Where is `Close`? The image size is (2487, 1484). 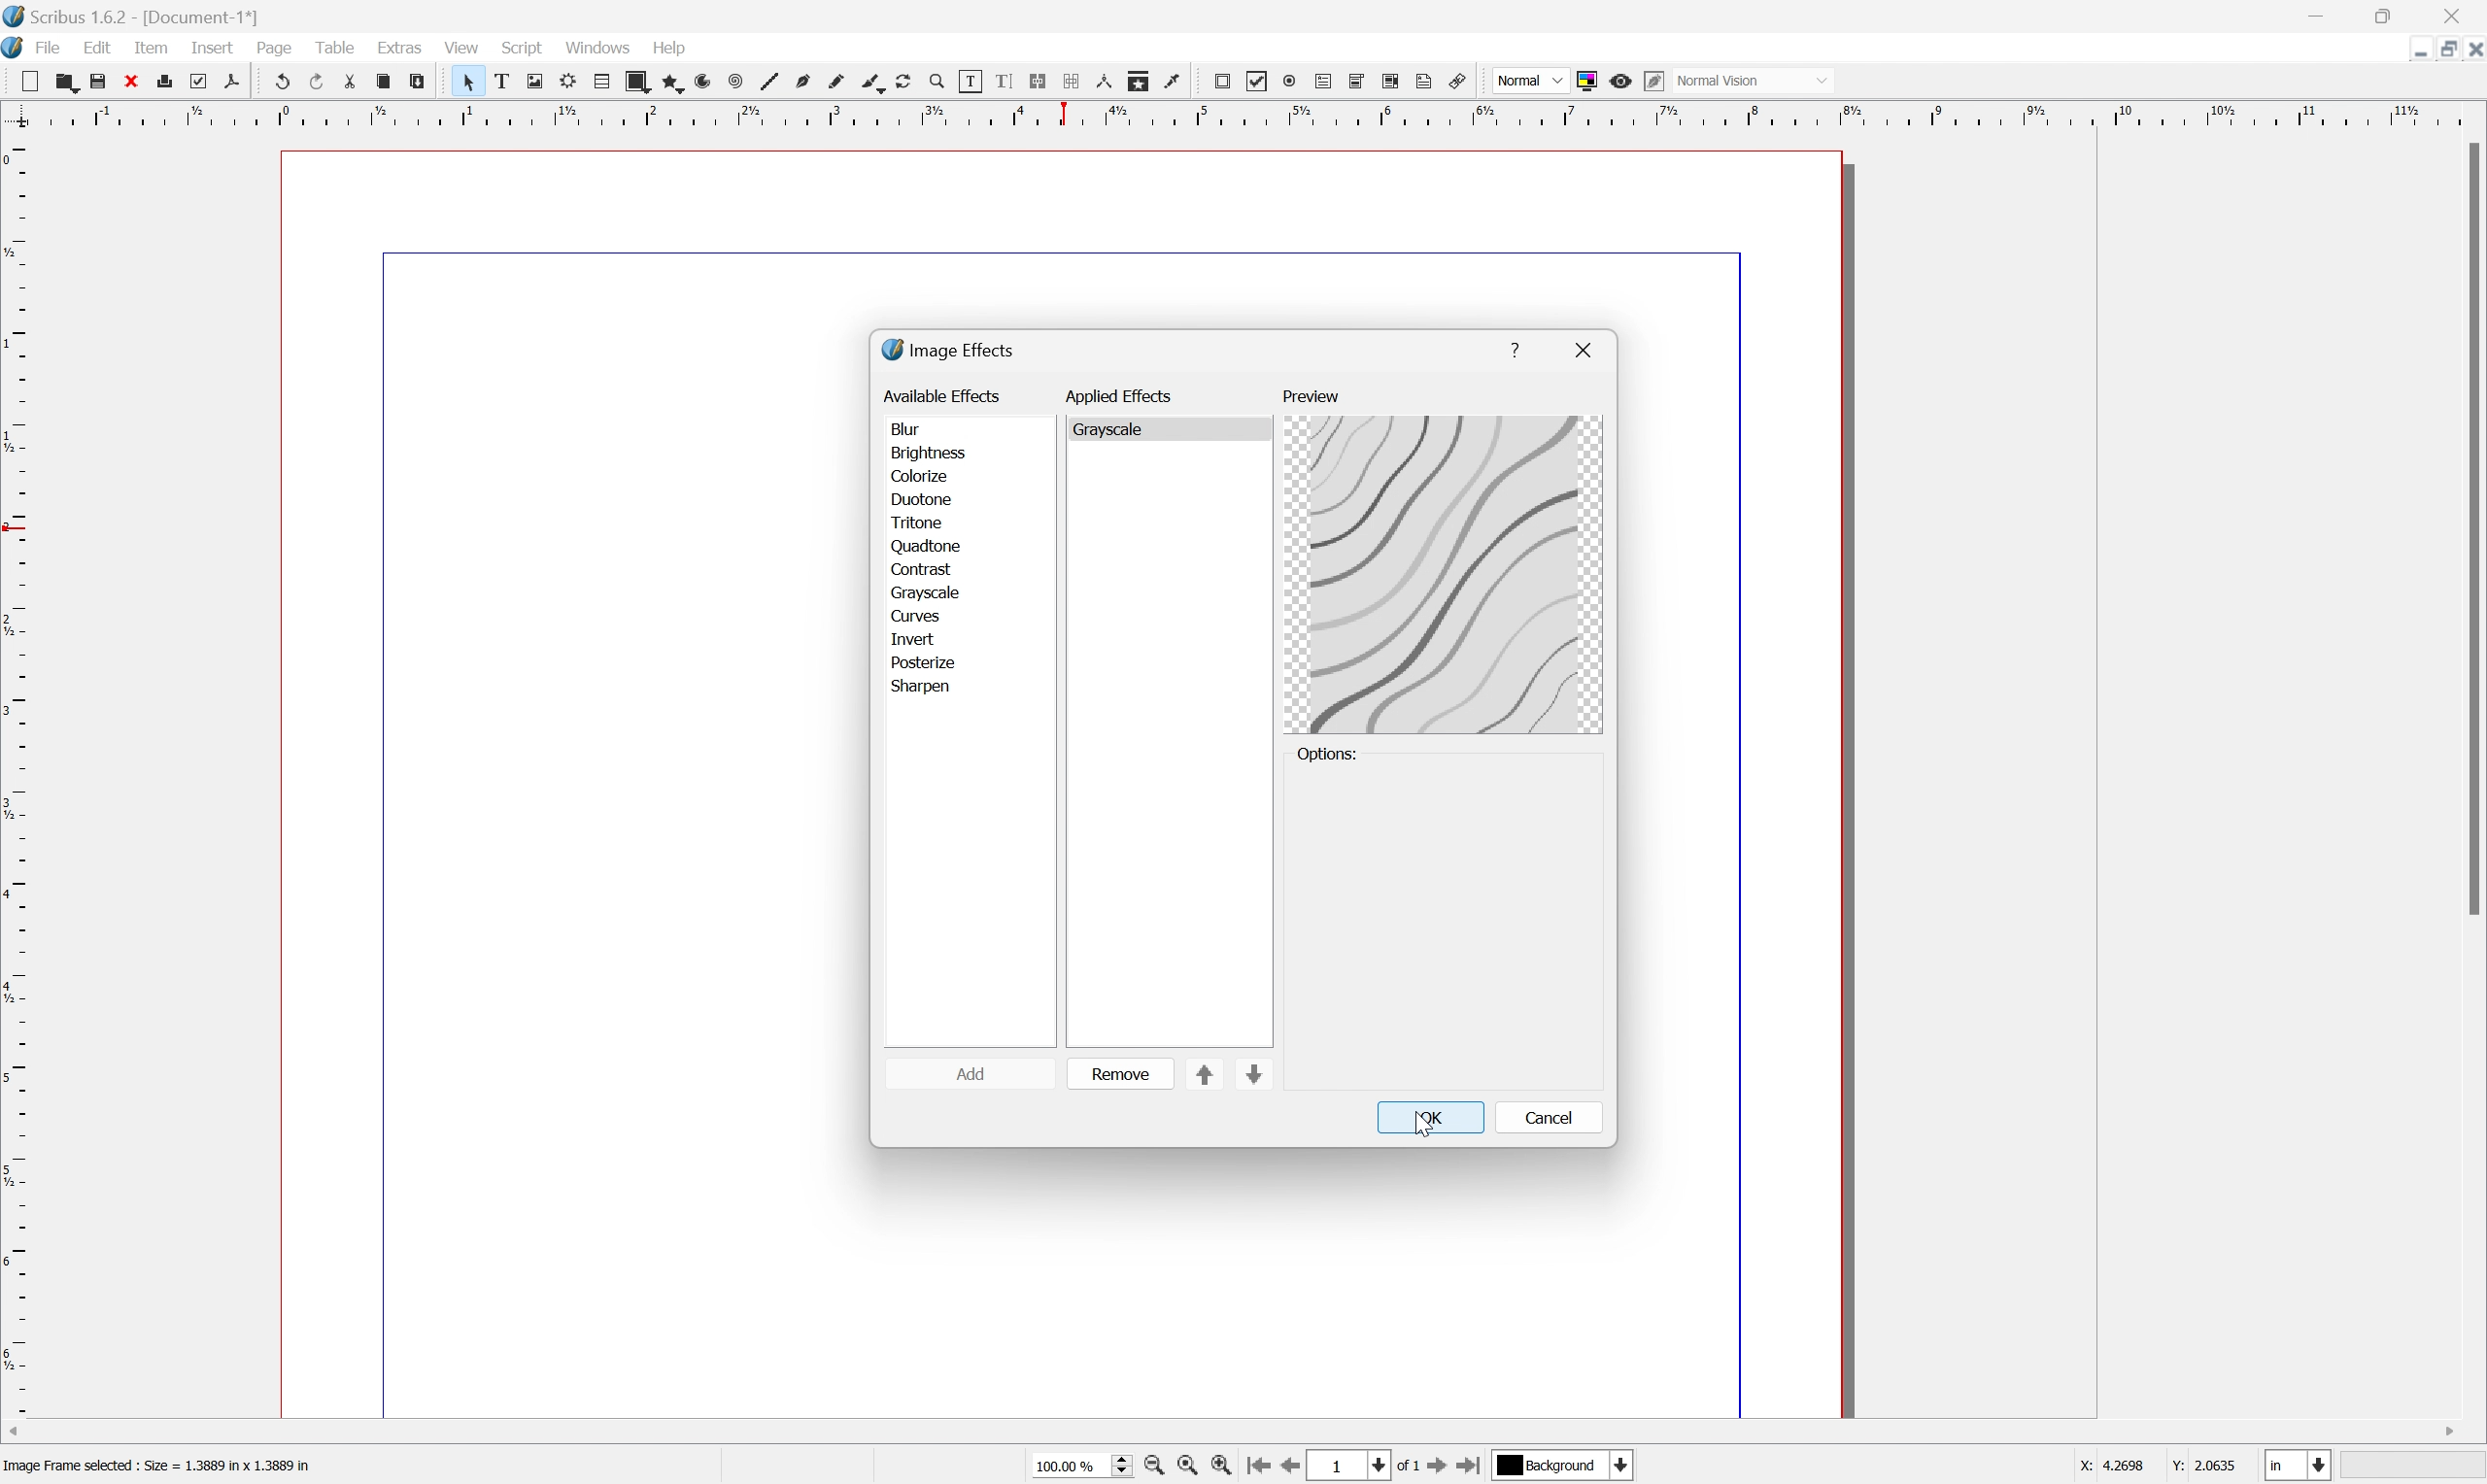 Close is located at coordinates (135, 82).